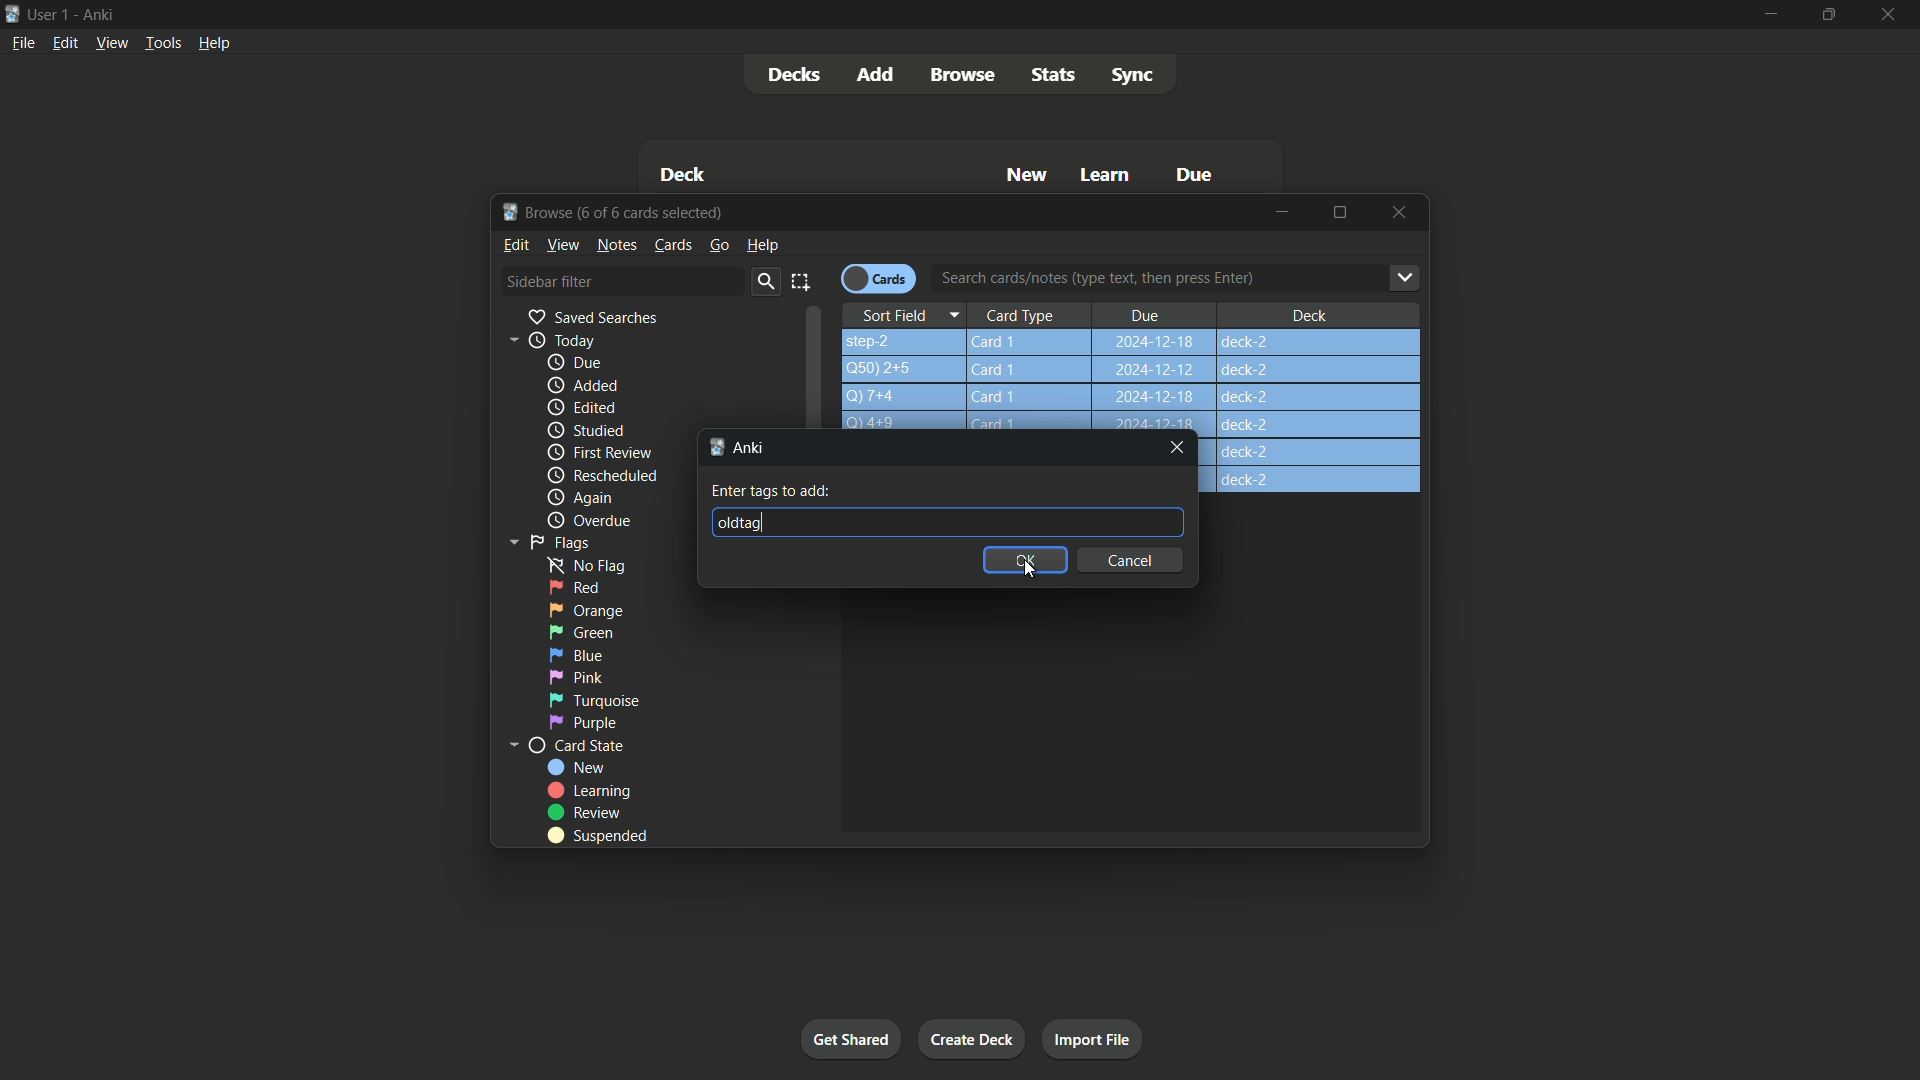  I want to click on Learning, so click(589, 791).